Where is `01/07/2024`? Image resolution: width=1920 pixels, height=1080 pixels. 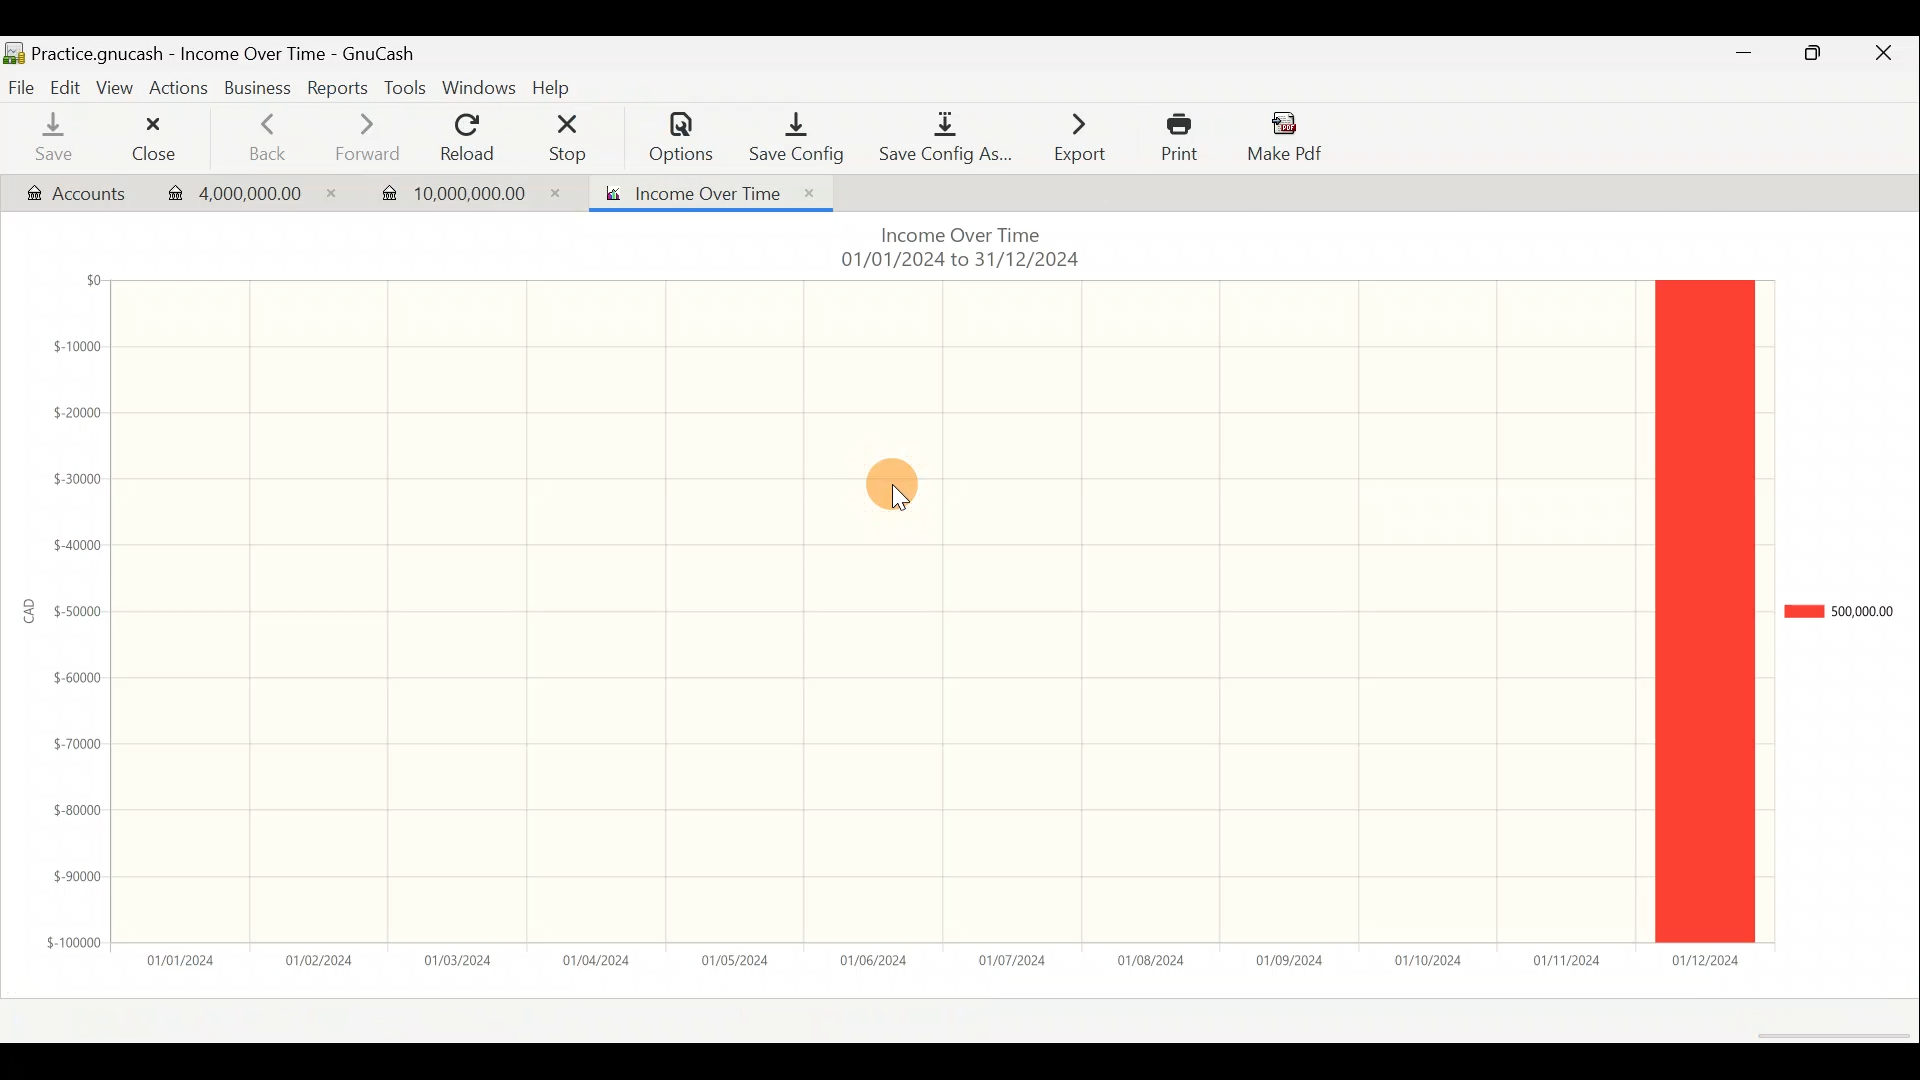
01/07/2024 is located at coordinates (1010, 958).